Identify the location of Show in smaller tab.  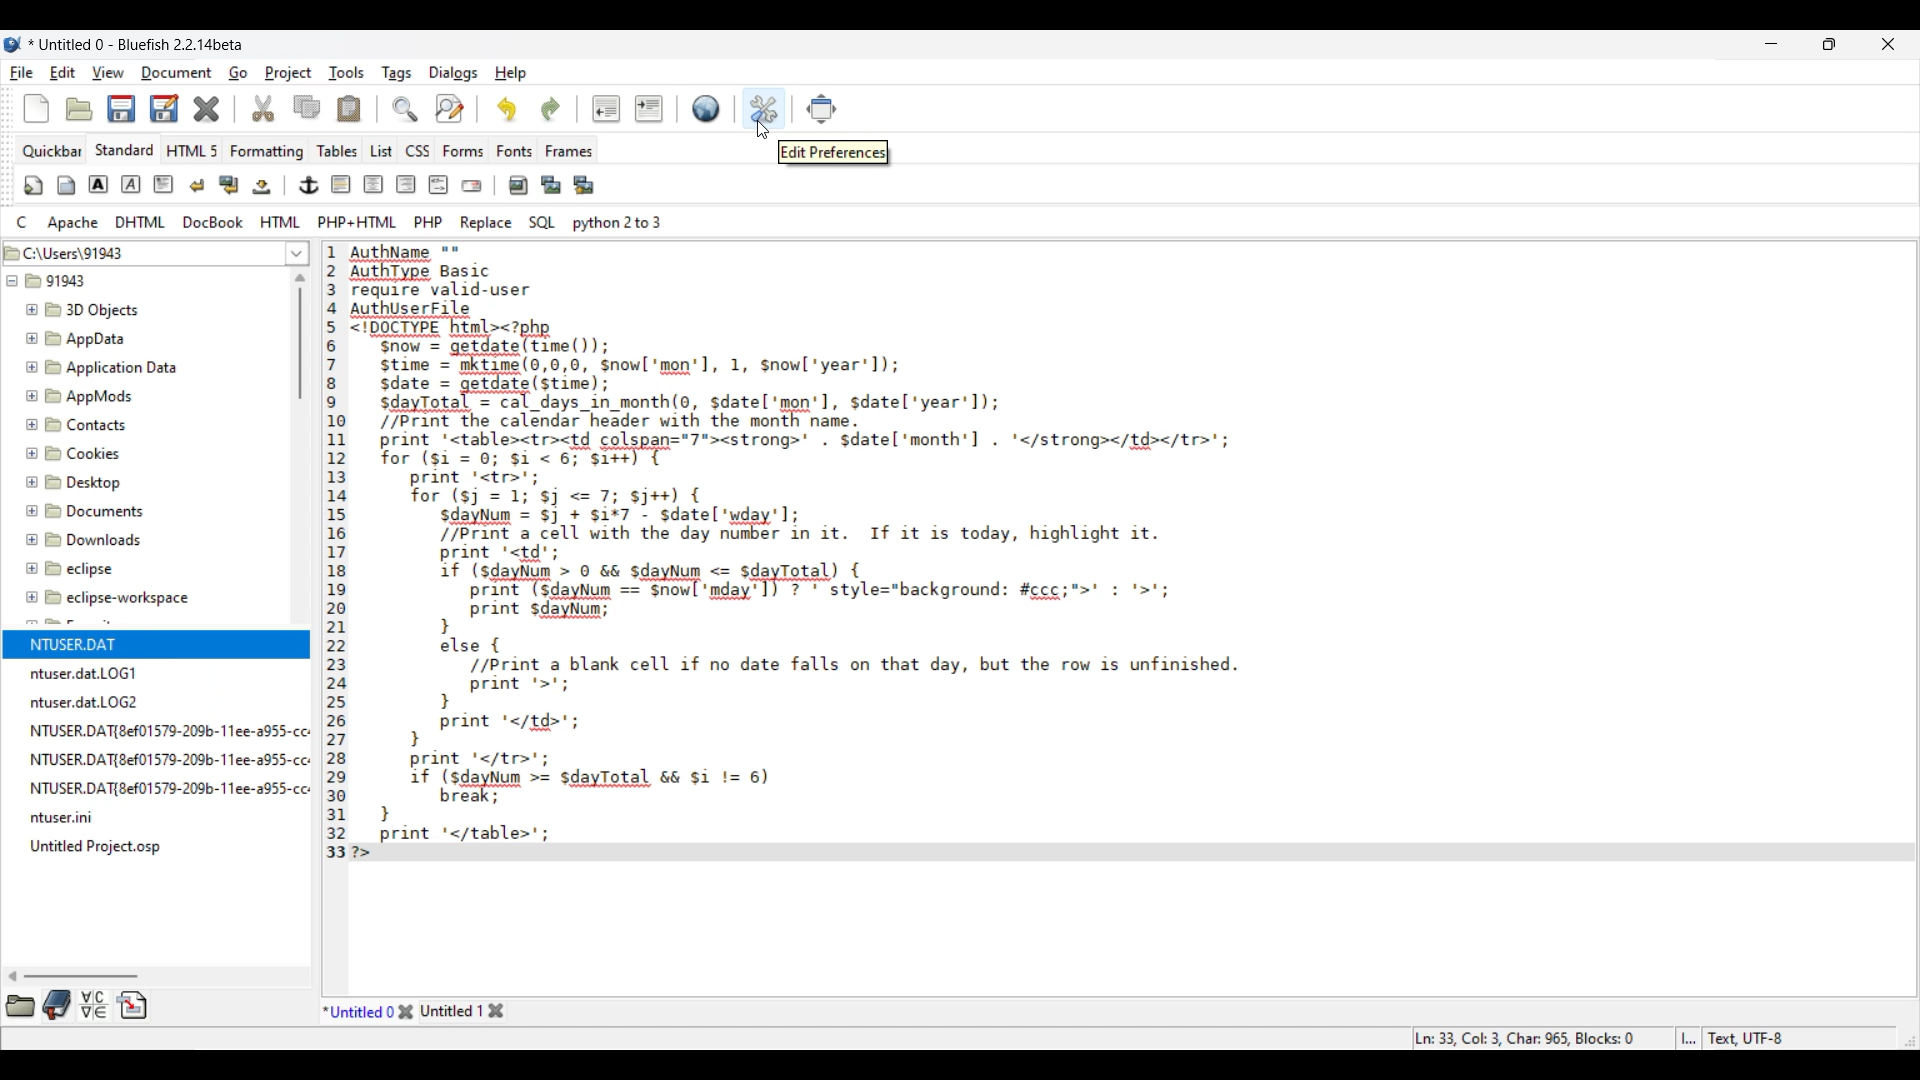
(1829, 44).